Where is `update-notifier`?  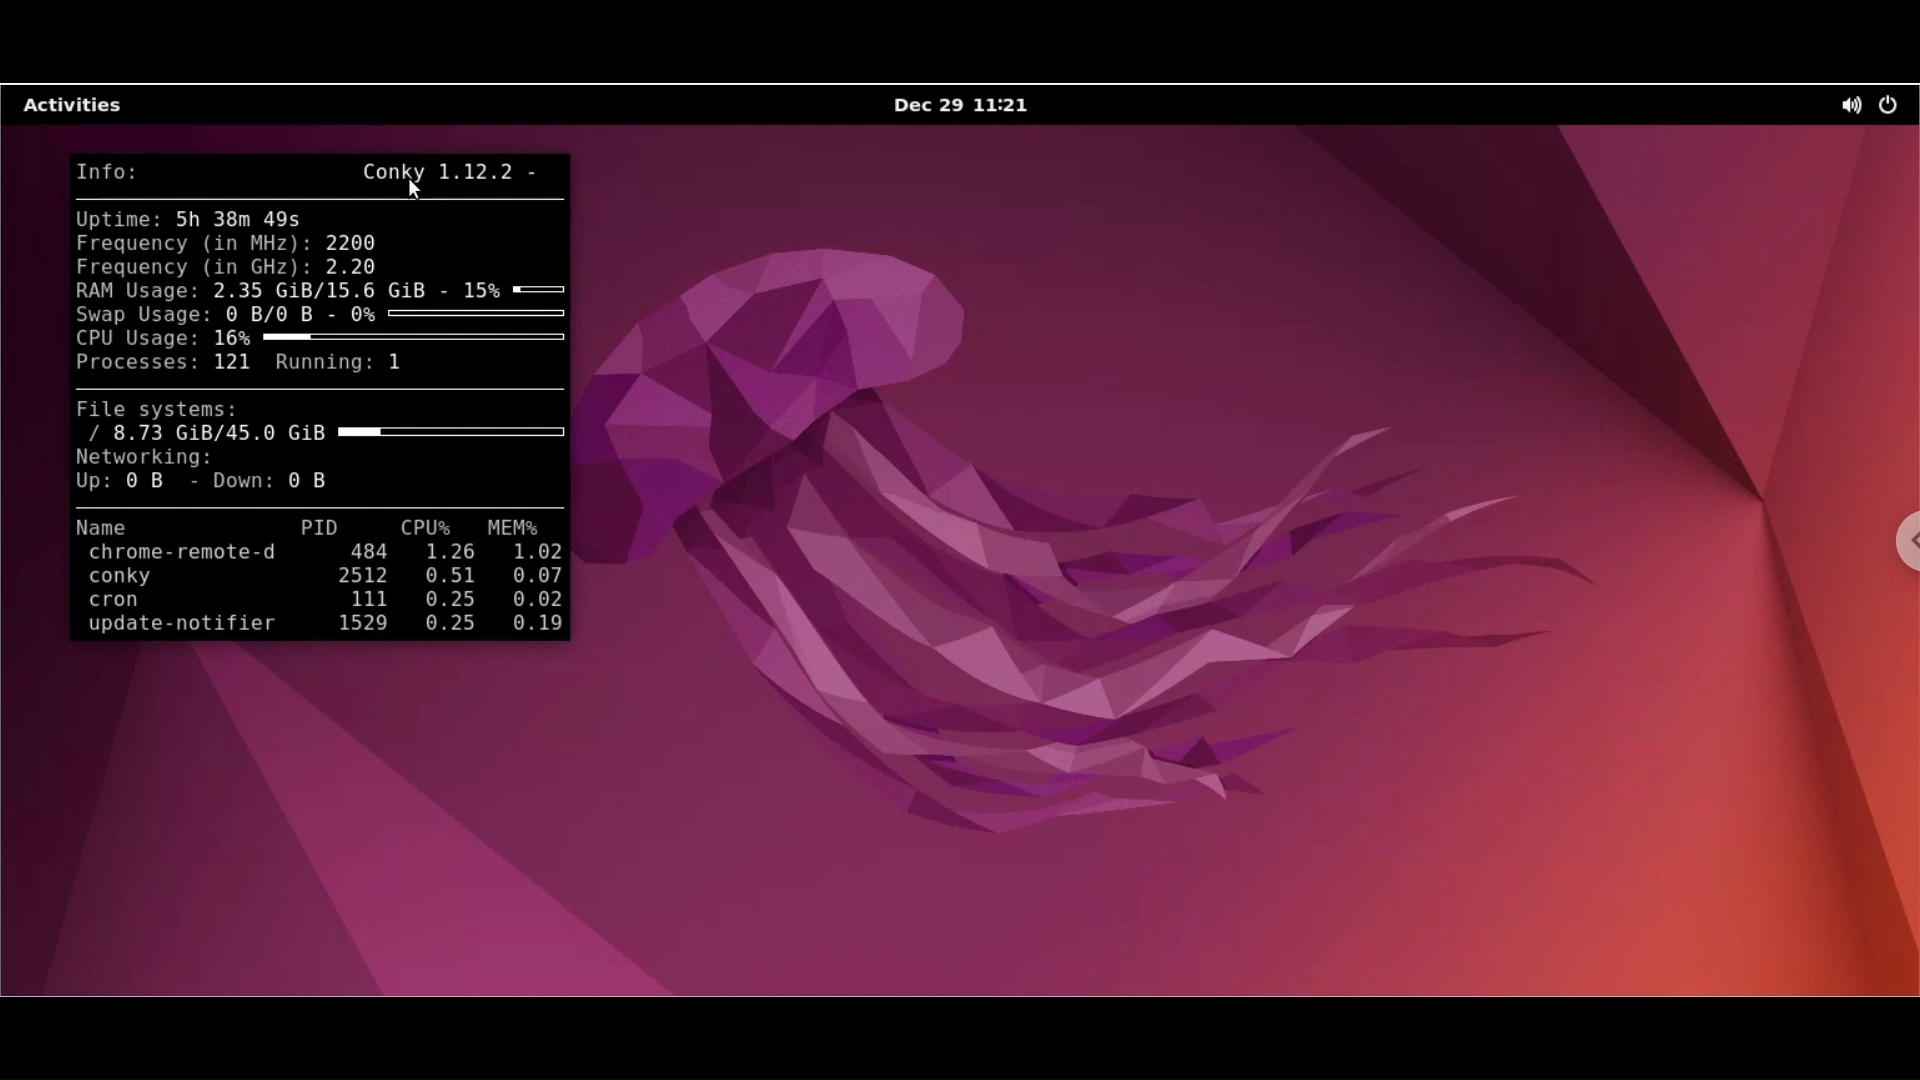 update-notifier is located at coordinates (173, 628).